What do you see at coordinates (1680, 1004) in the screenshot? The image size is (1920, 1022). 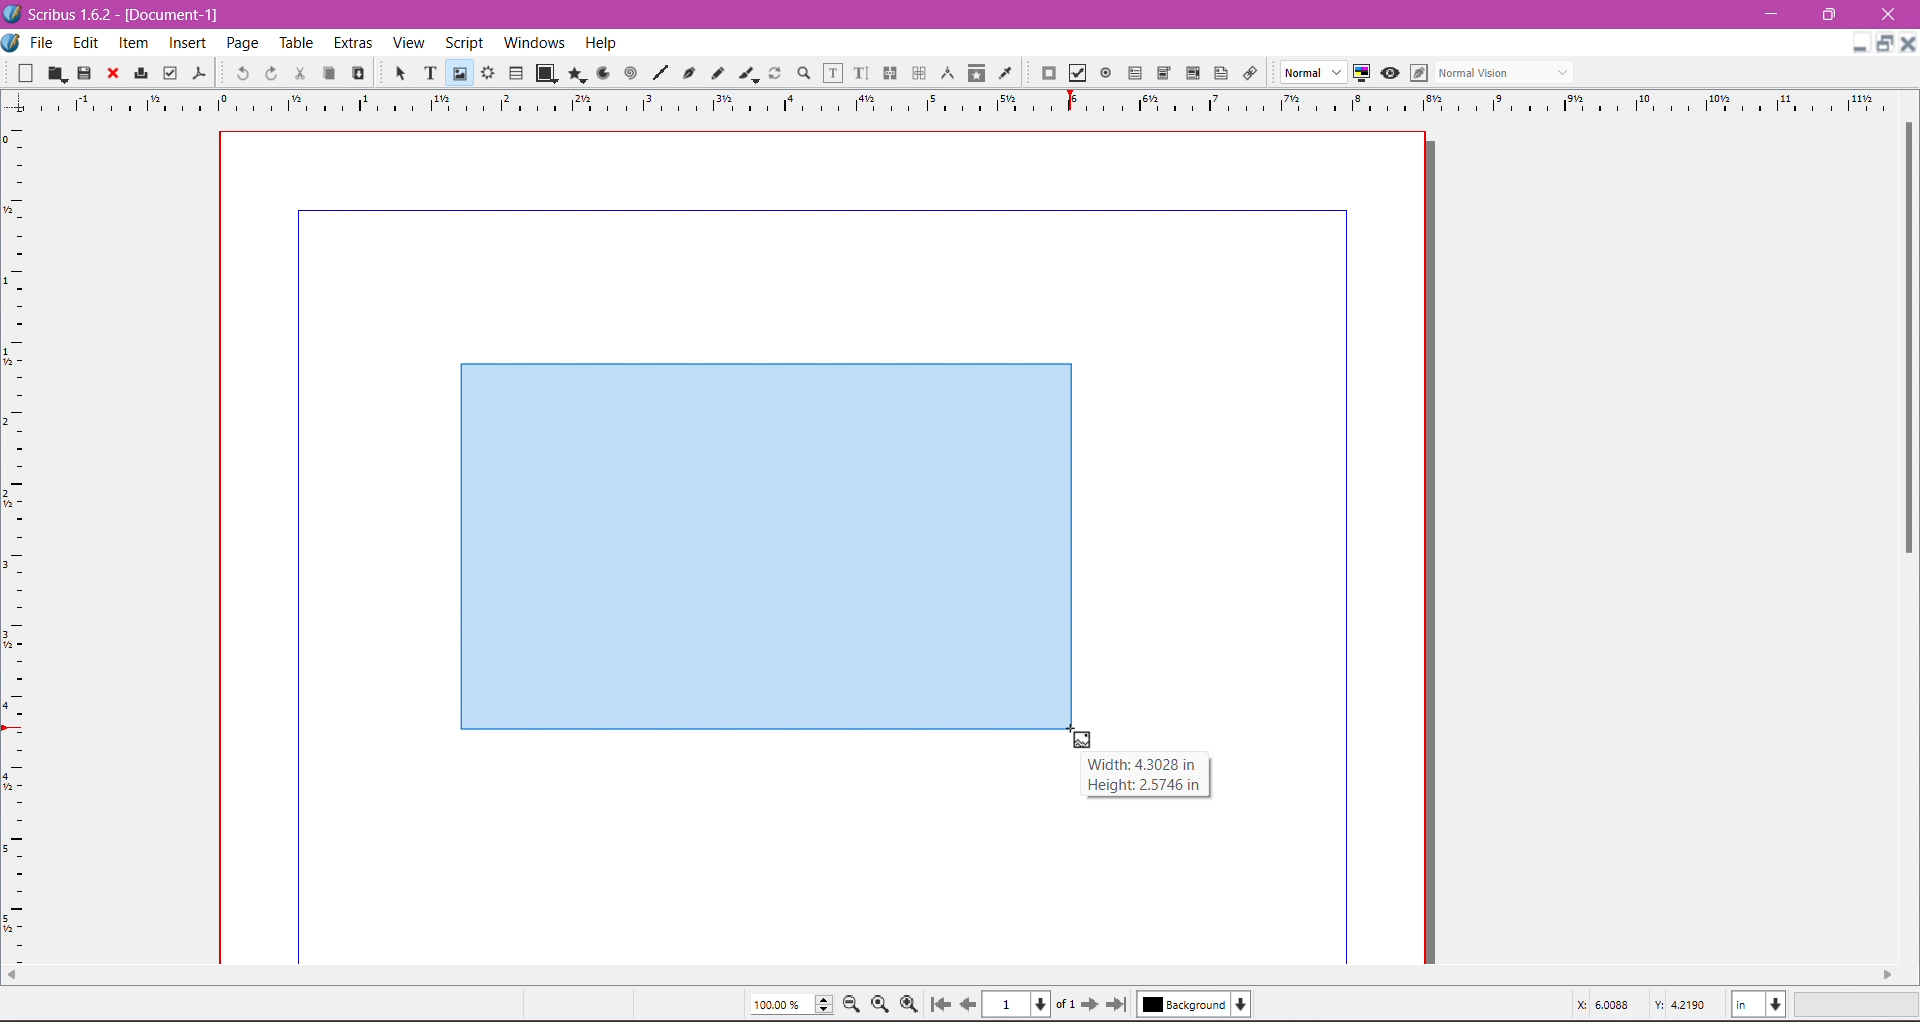 I see `Cursor Coordinate - Y ` at bounding box center [1680, 1004].